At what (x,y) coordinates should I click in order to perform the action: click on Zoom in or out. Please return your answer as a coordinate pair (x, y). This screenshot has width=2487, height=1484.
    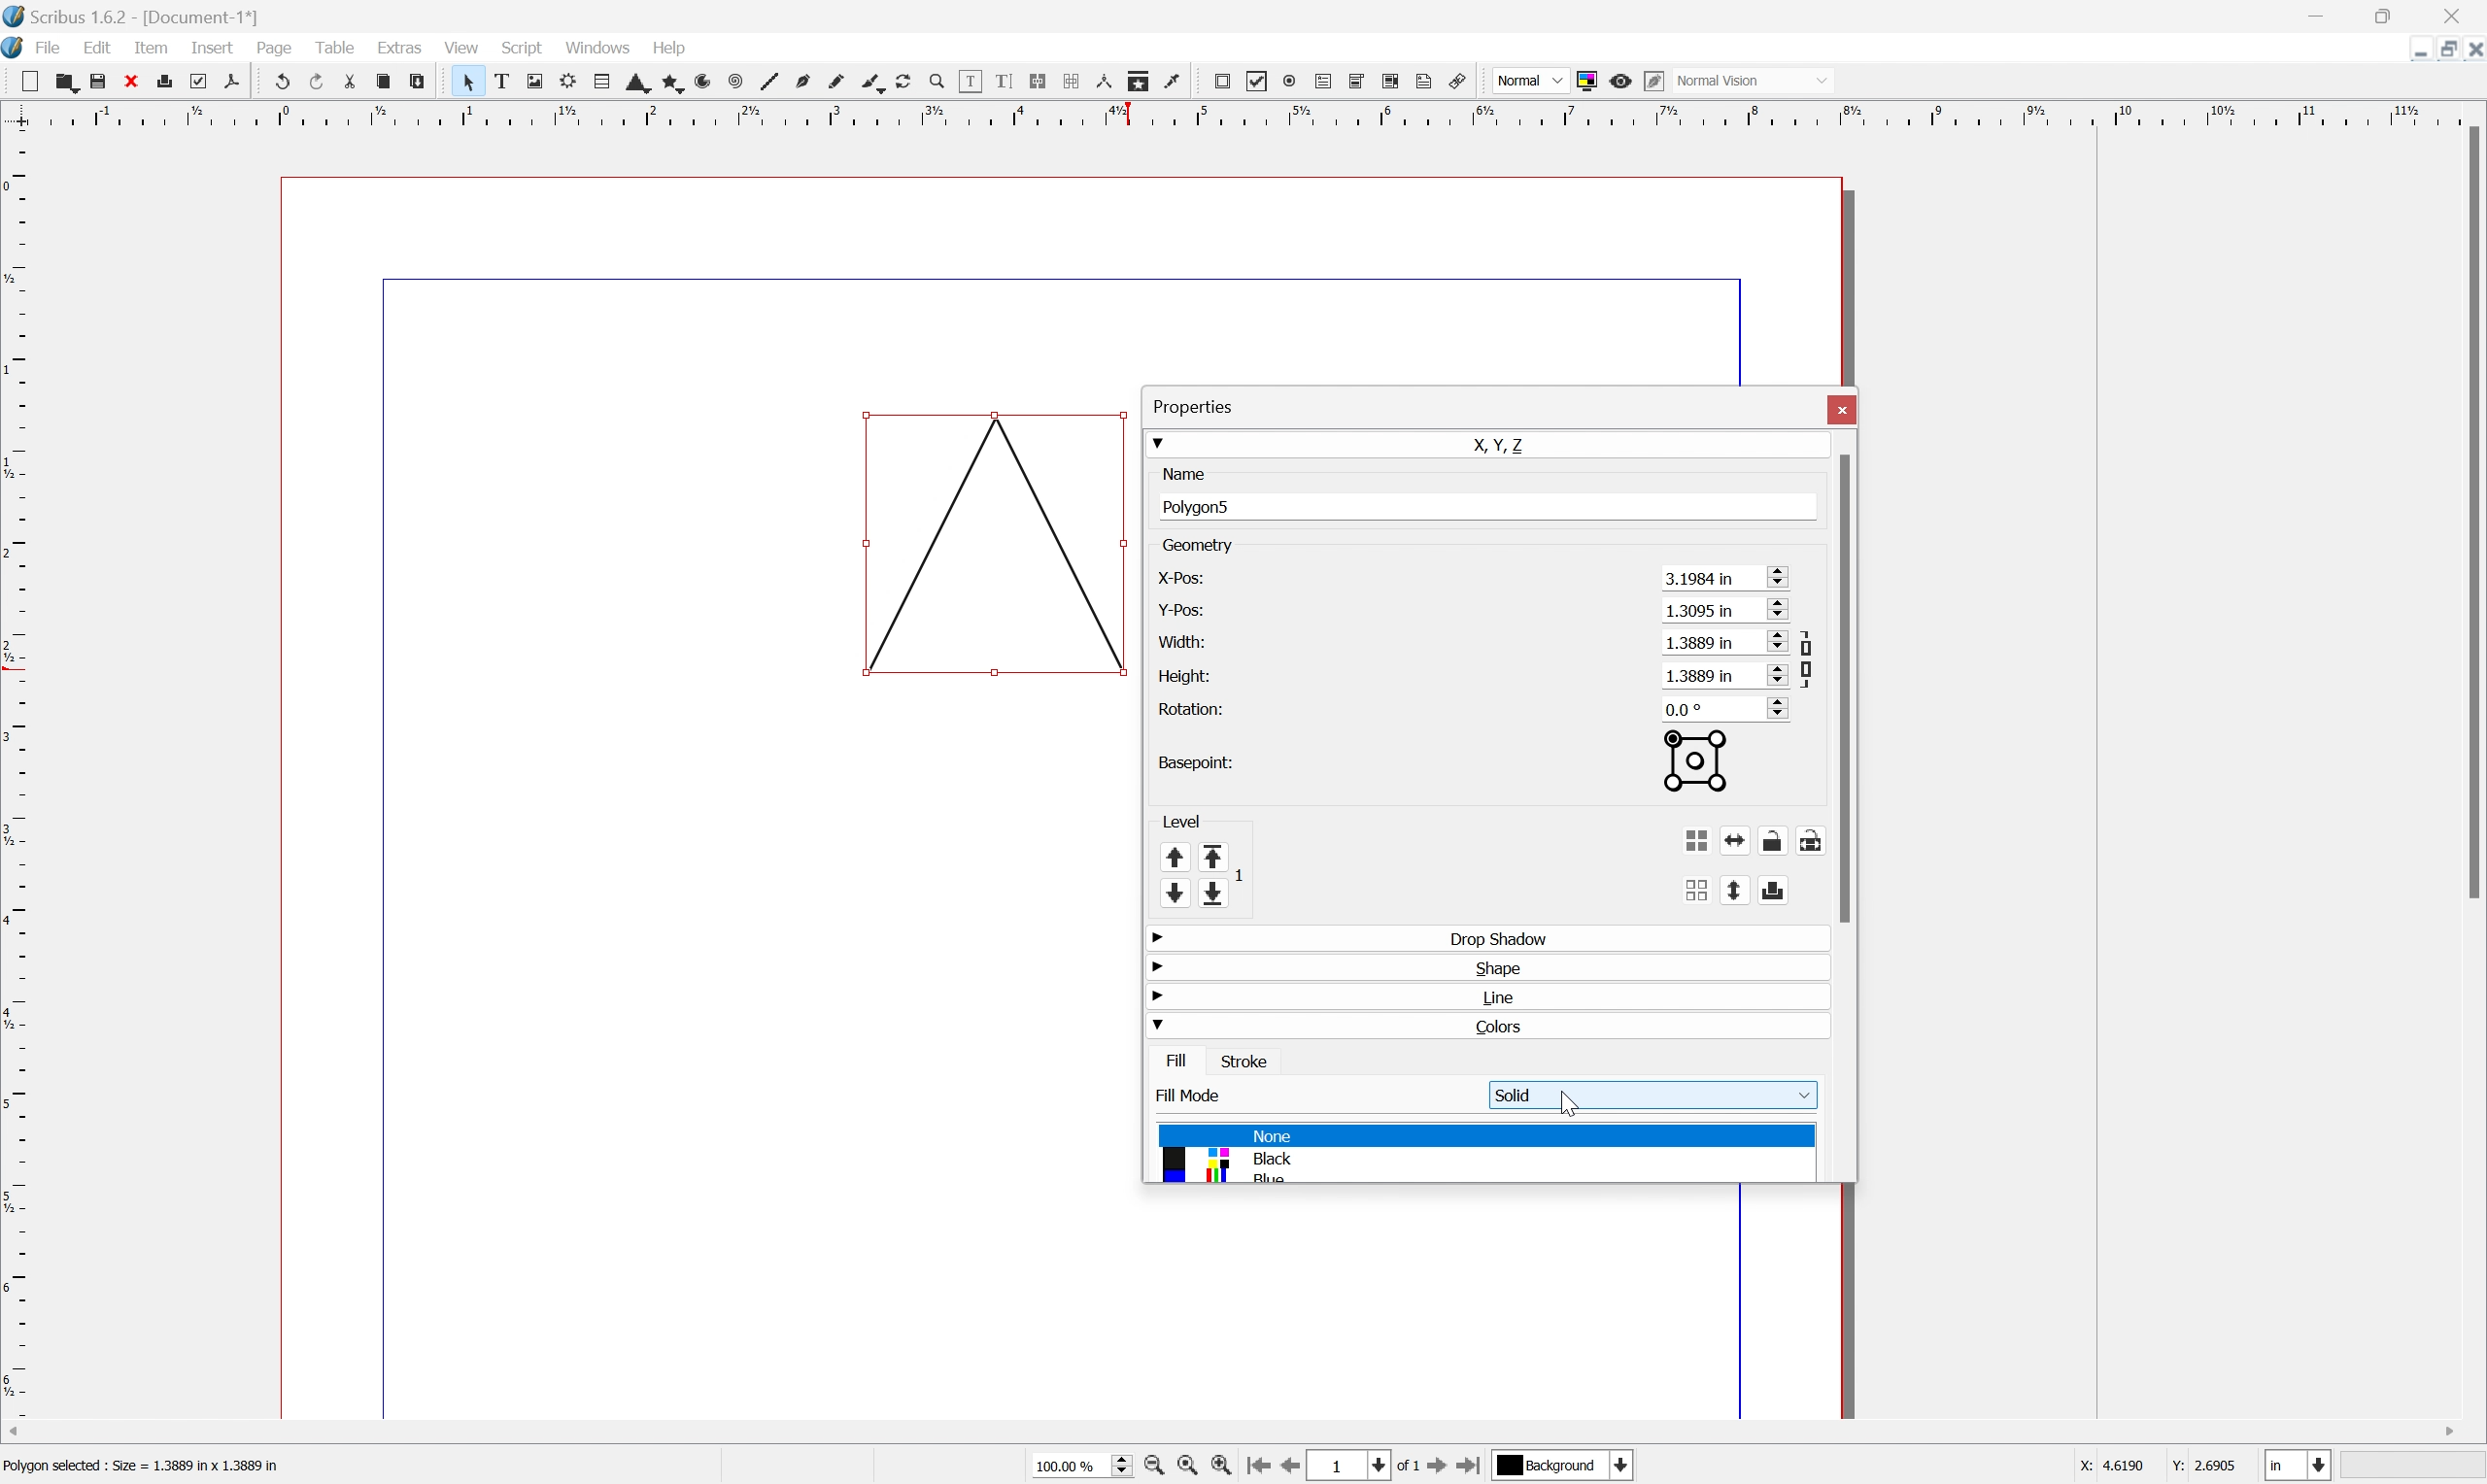
    Looking at the image, I should click on (934, 80).